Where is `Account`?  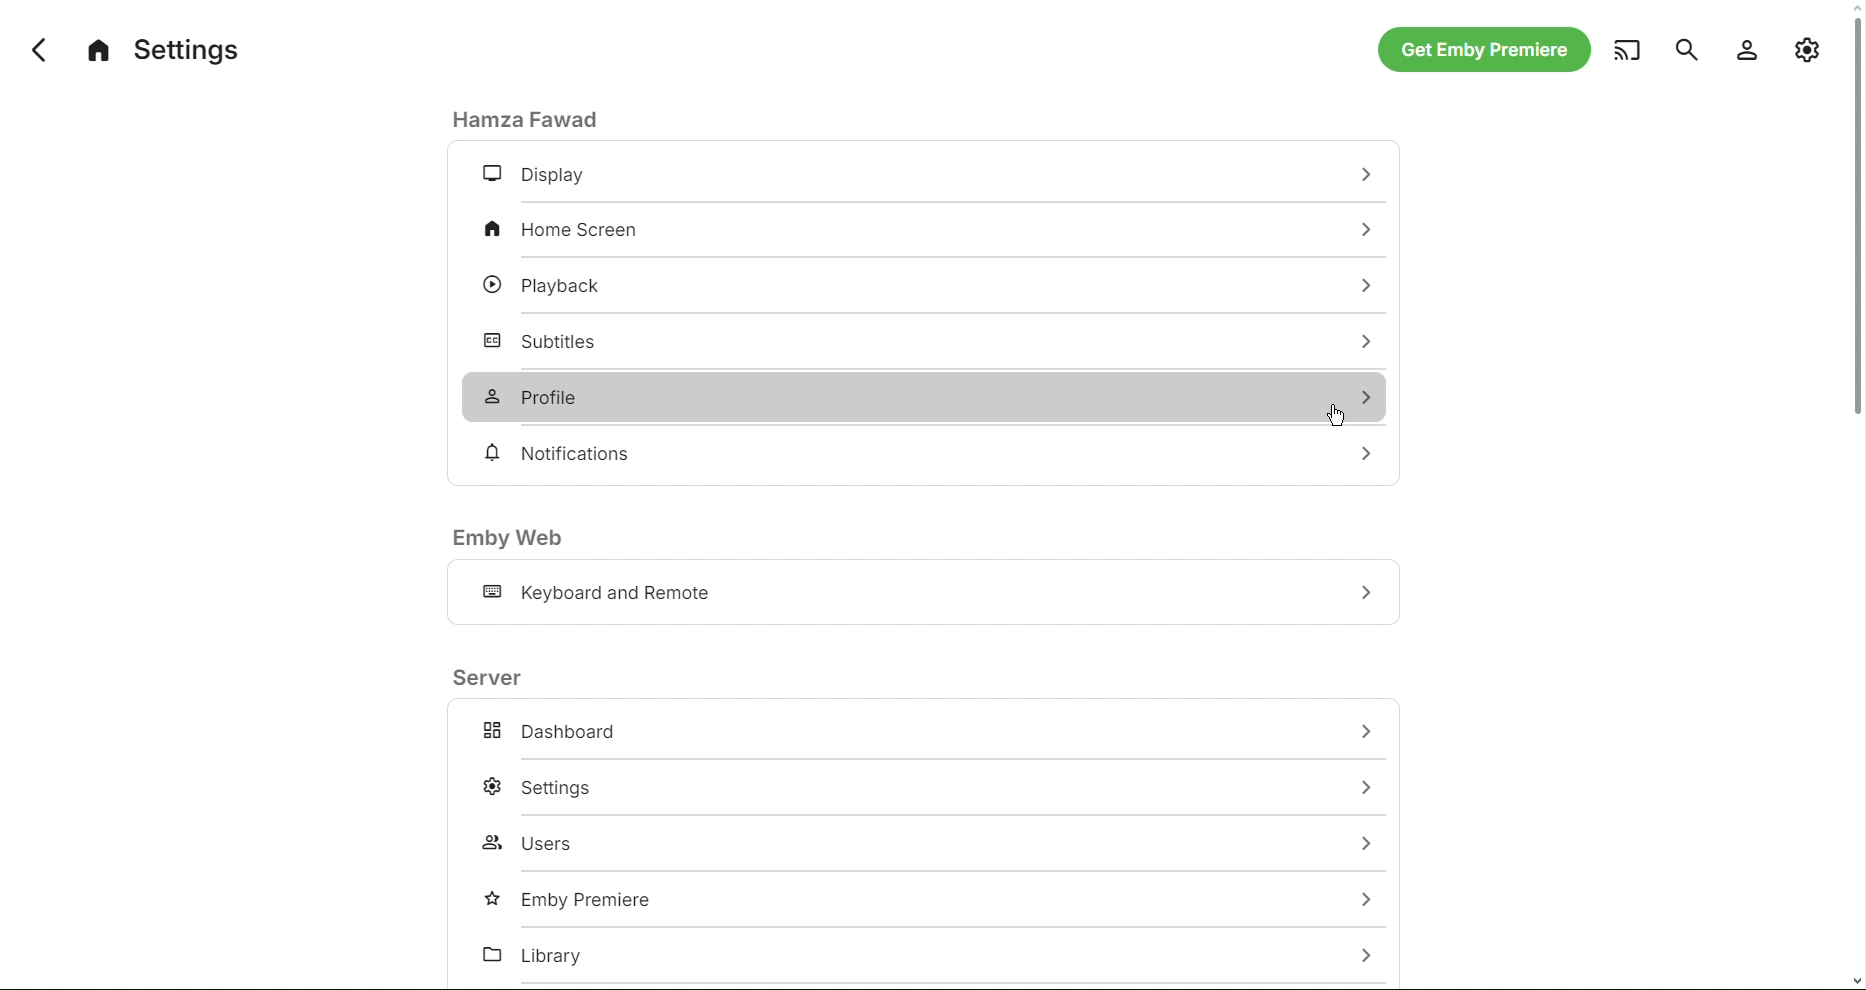
Account is located at coordinates (1746, 50).